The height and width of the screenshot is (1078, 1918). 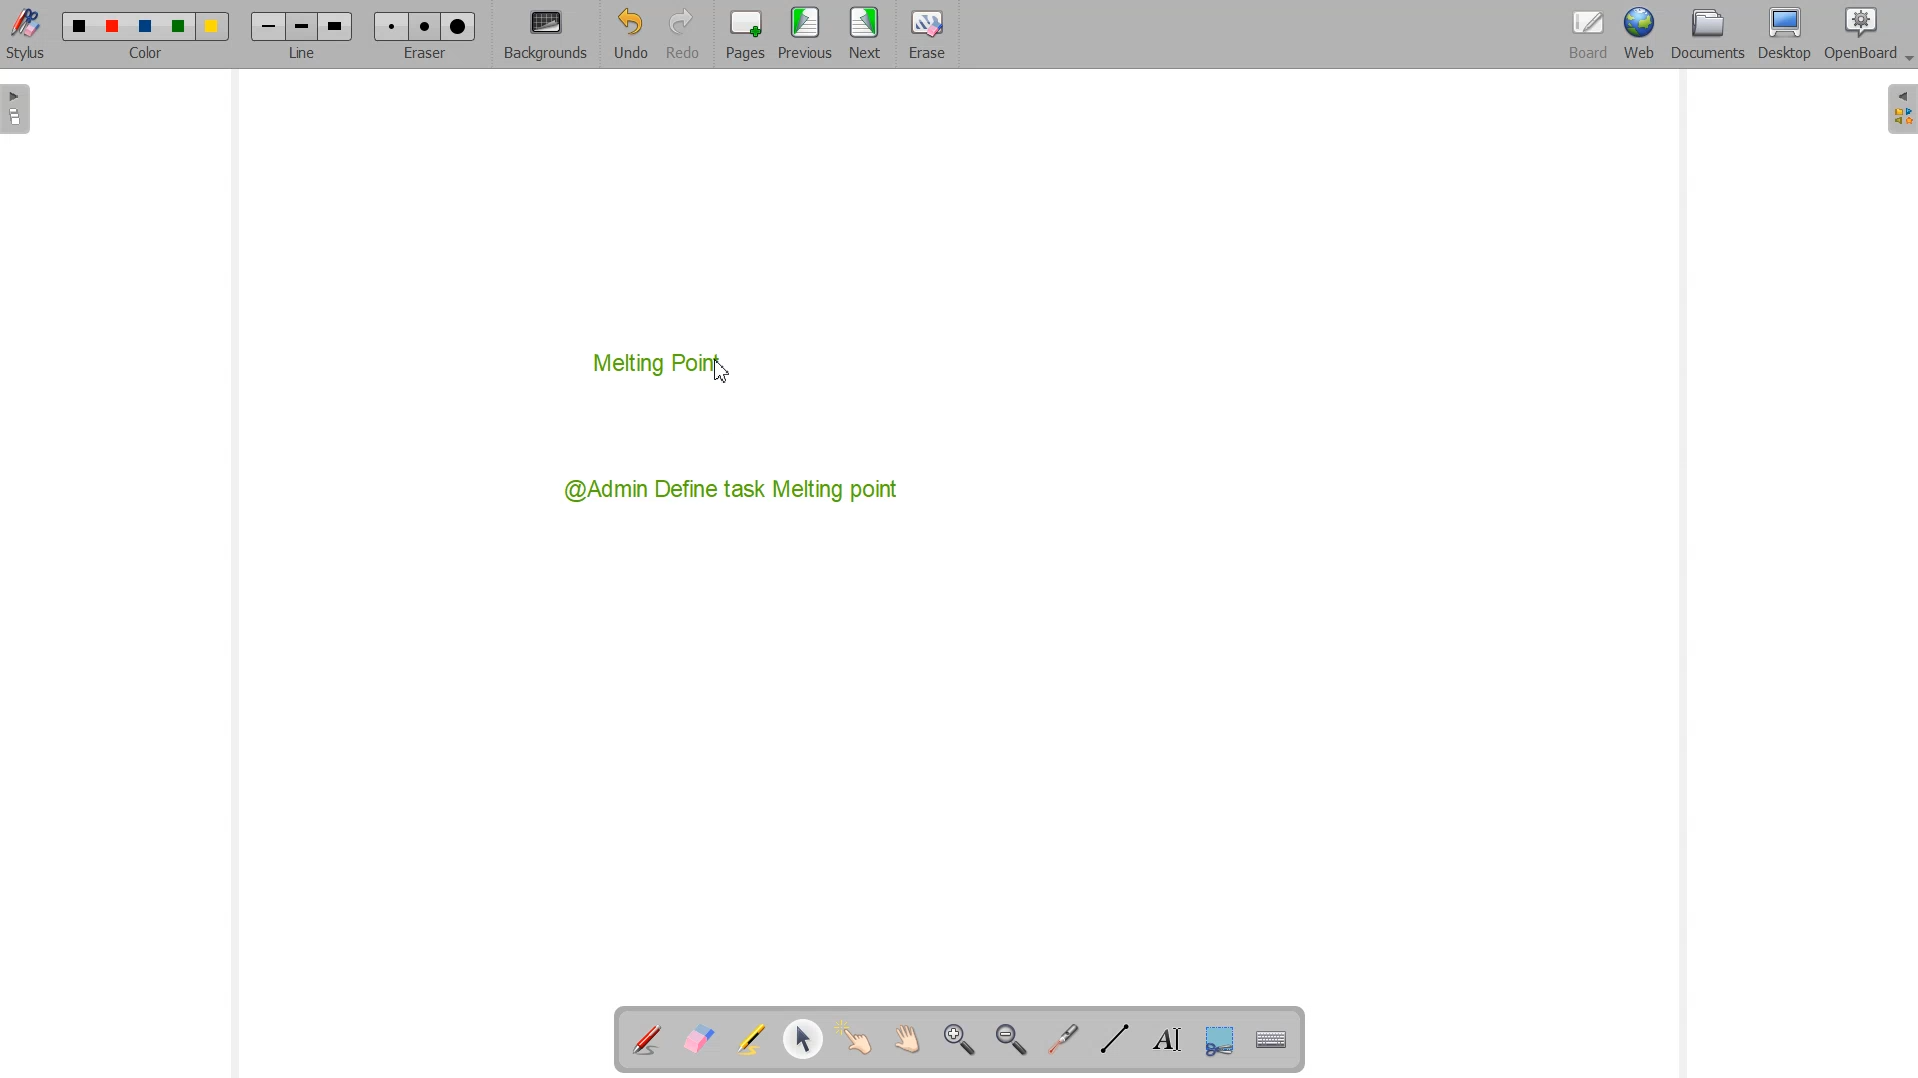 What do you see at coordinates (1899, 110) in the screenshot?
I see `Sidebar` at bounding box center [1899, 110].